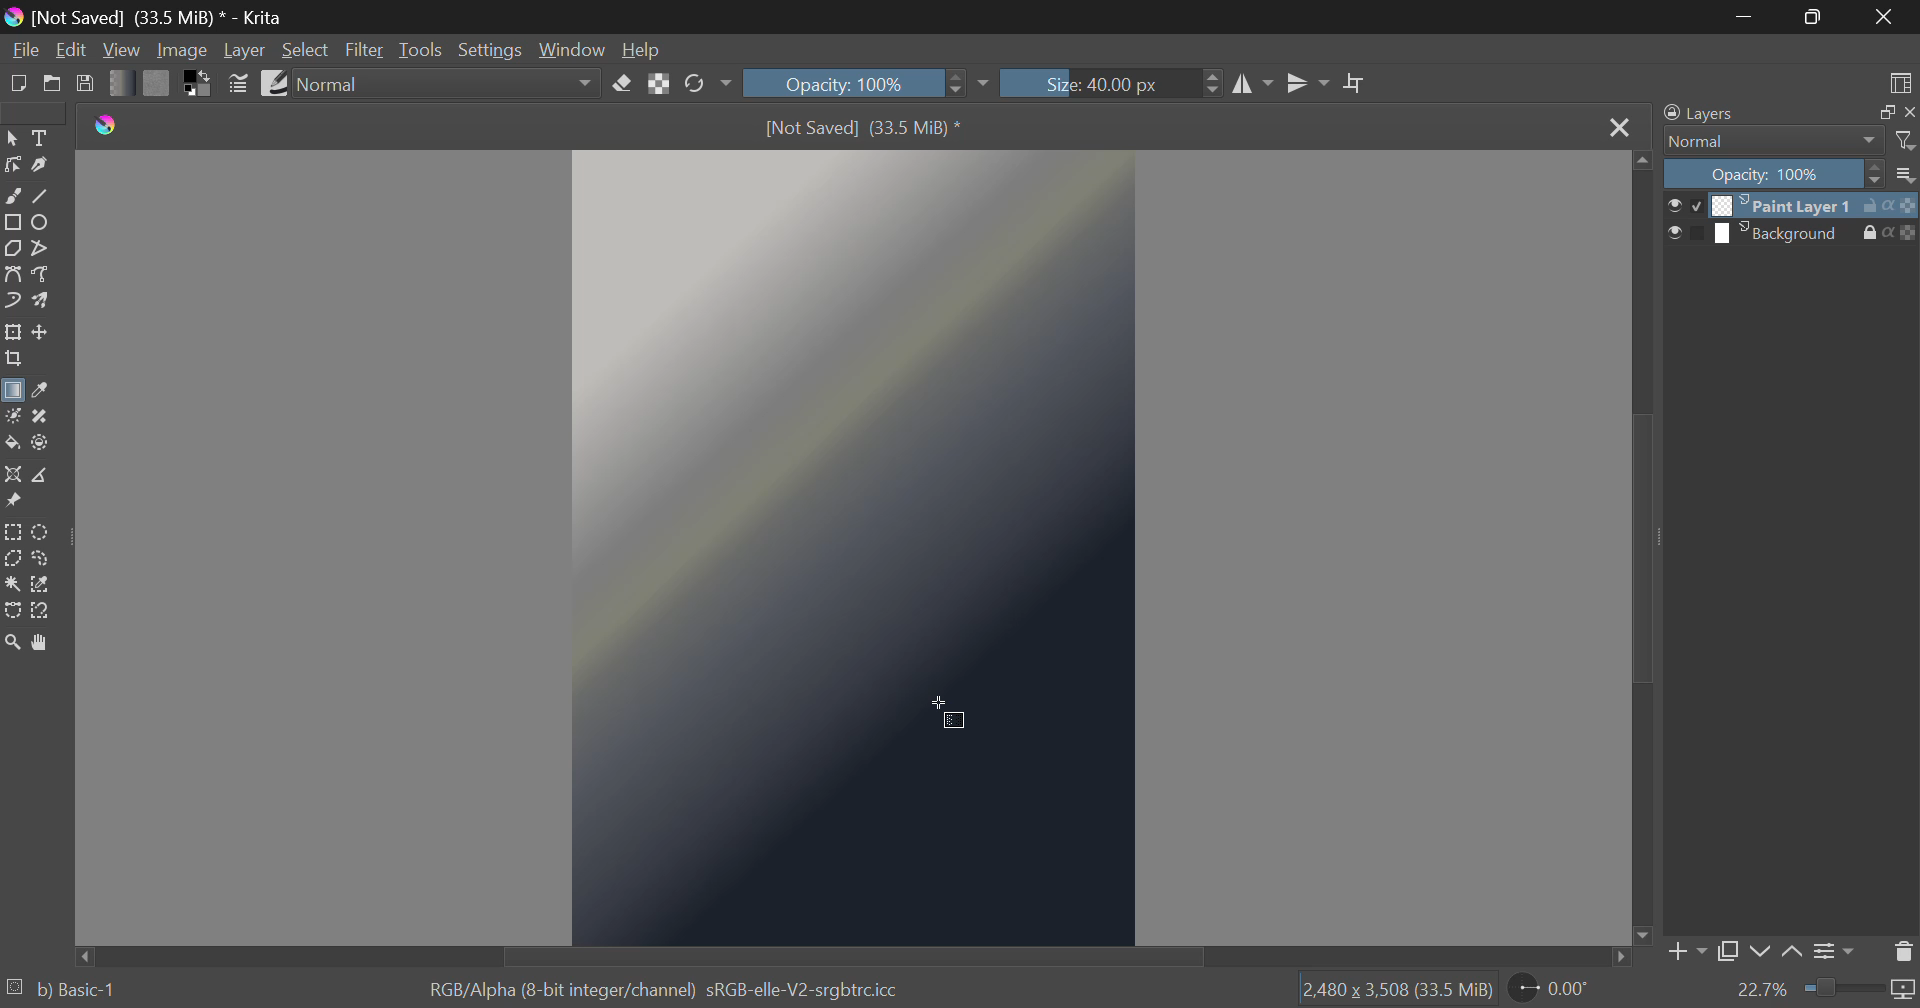 This screenshot has width=1920, height=1008. Describe the element at coordinates (41, 585) in the screenshot. I see `Similar Color Selection` at that location.